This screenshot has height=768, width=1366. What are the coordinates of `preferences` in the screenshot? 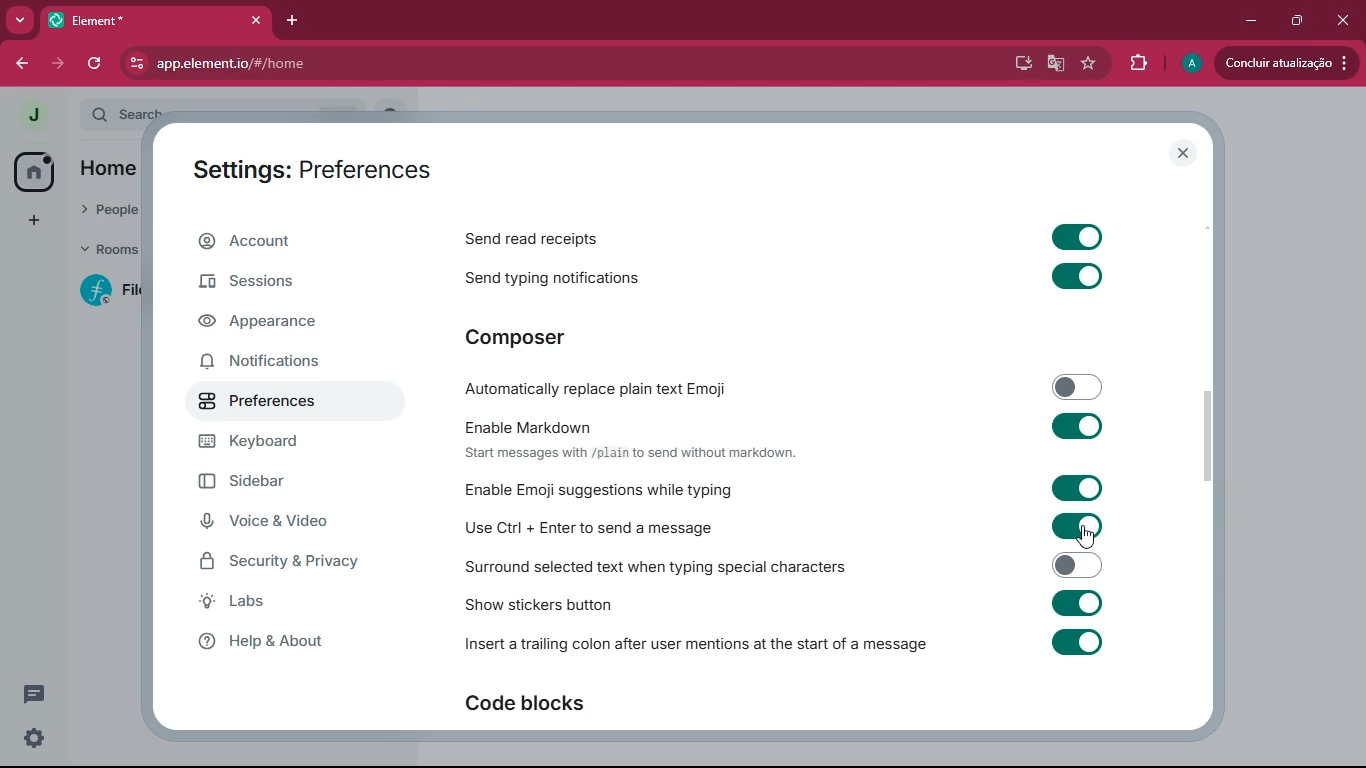 It's located at (274, 406).